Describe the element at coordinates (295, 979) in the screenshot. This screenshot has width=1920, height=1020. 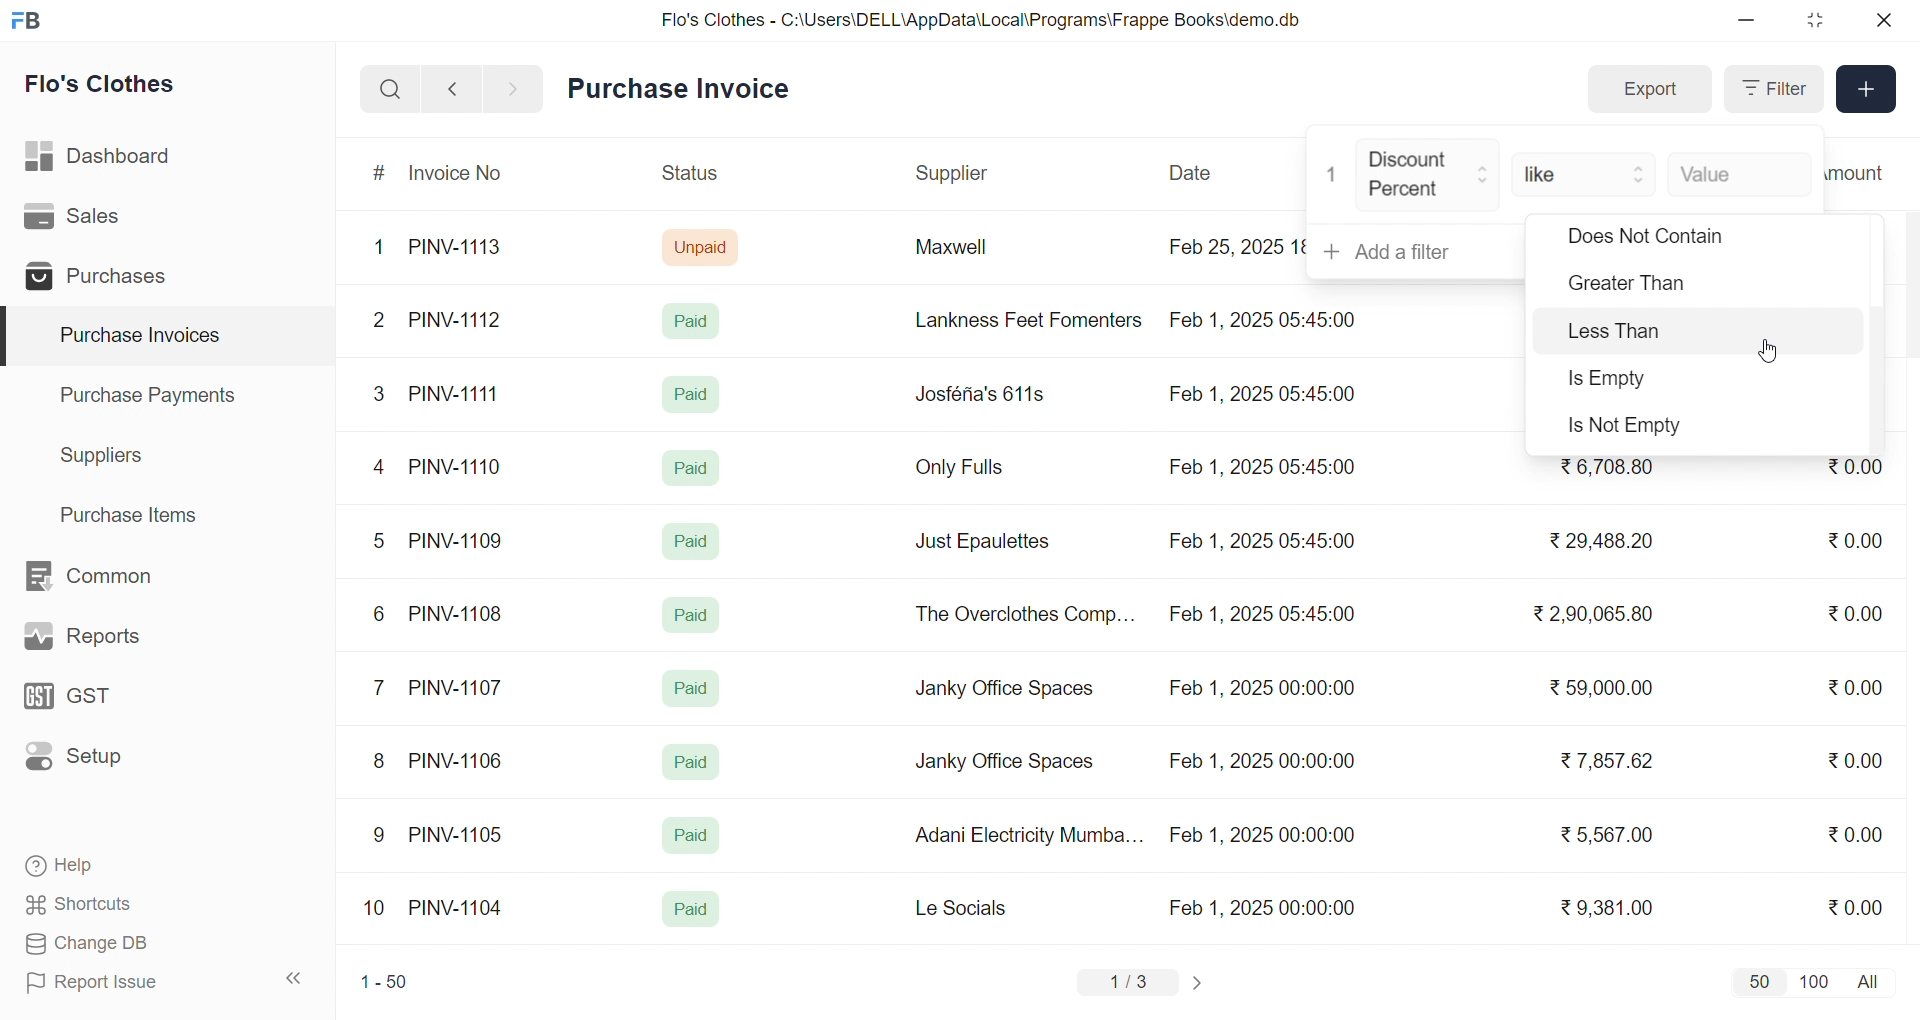
I see `collapse sidebar` at that location.